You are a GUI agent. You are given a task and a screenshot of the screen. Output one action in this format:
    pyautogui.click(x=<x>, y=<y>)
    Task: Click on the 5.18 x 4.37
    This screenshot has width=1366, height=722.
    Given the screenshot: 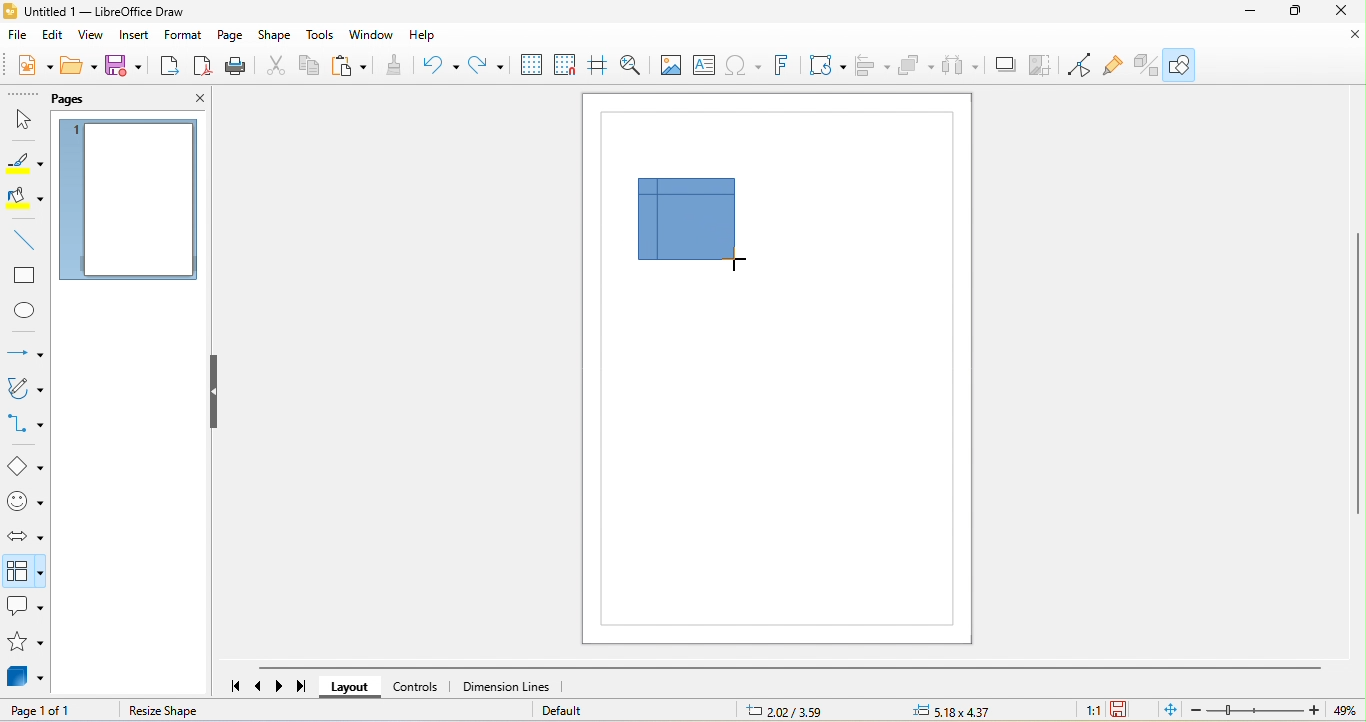 What is the action you would take?
    pyautogui.click(x=970, y=710)
    